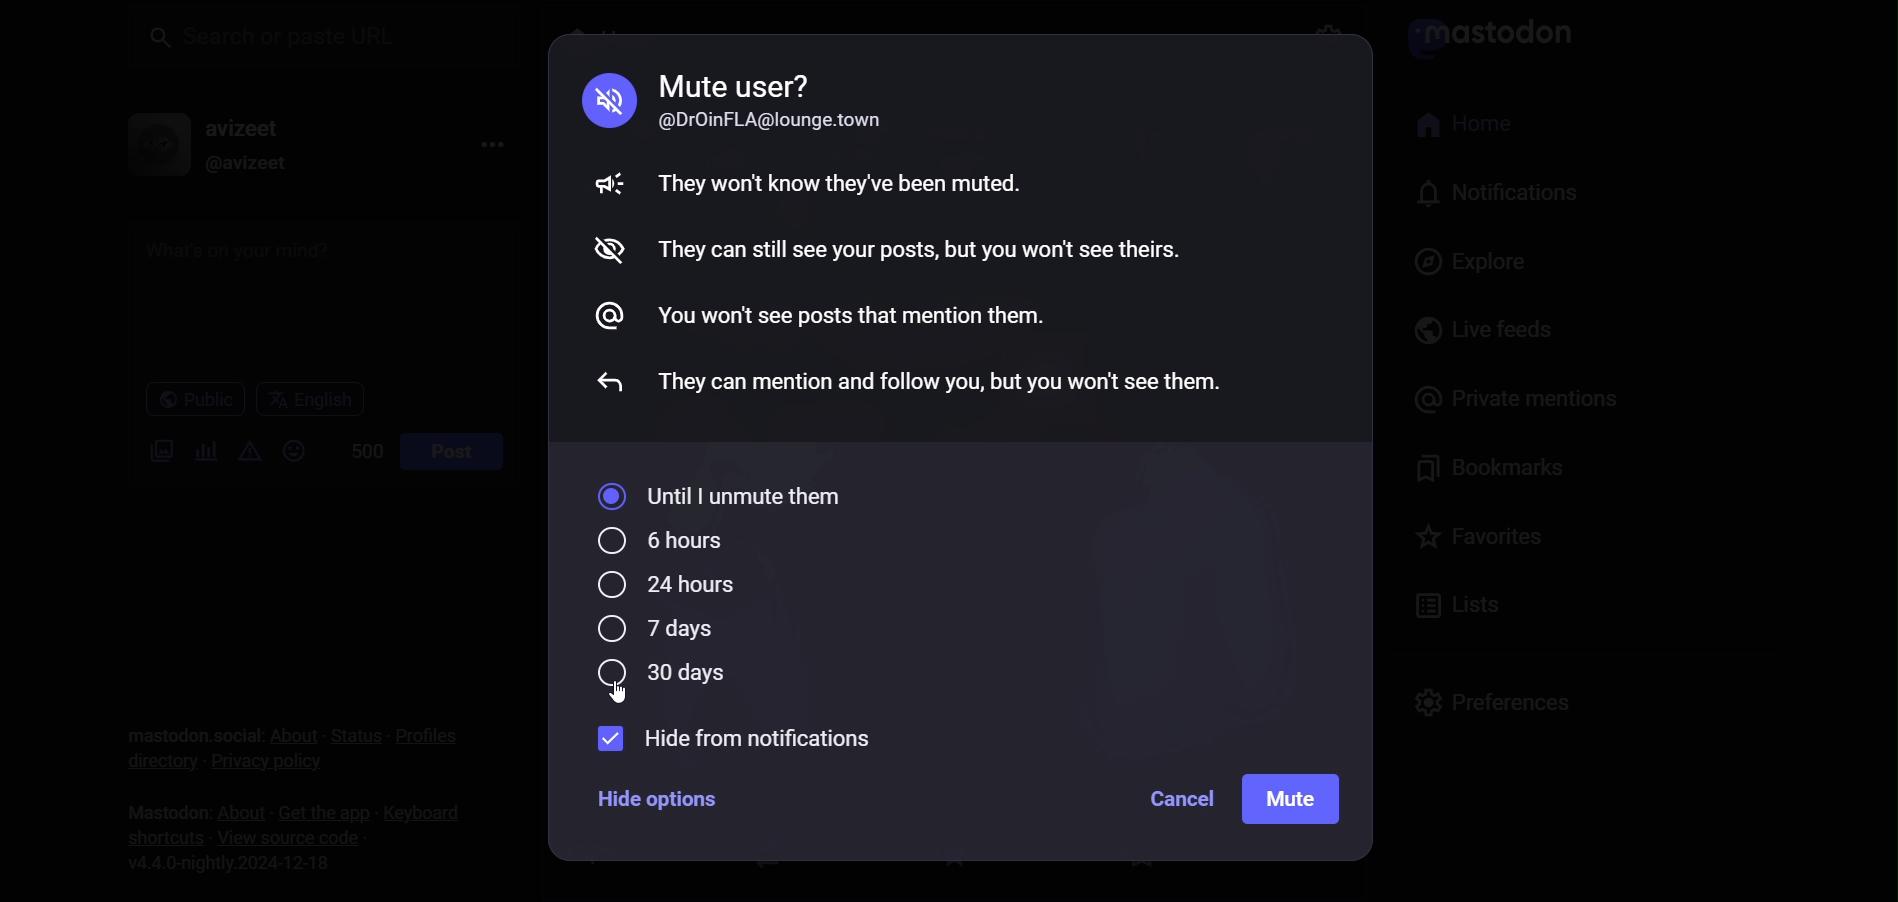 The image size is (1898, 902). What do you see at coordinates (1179, 799) in the screenshot?
I see `cancel` at bounding box center [1179, 799].